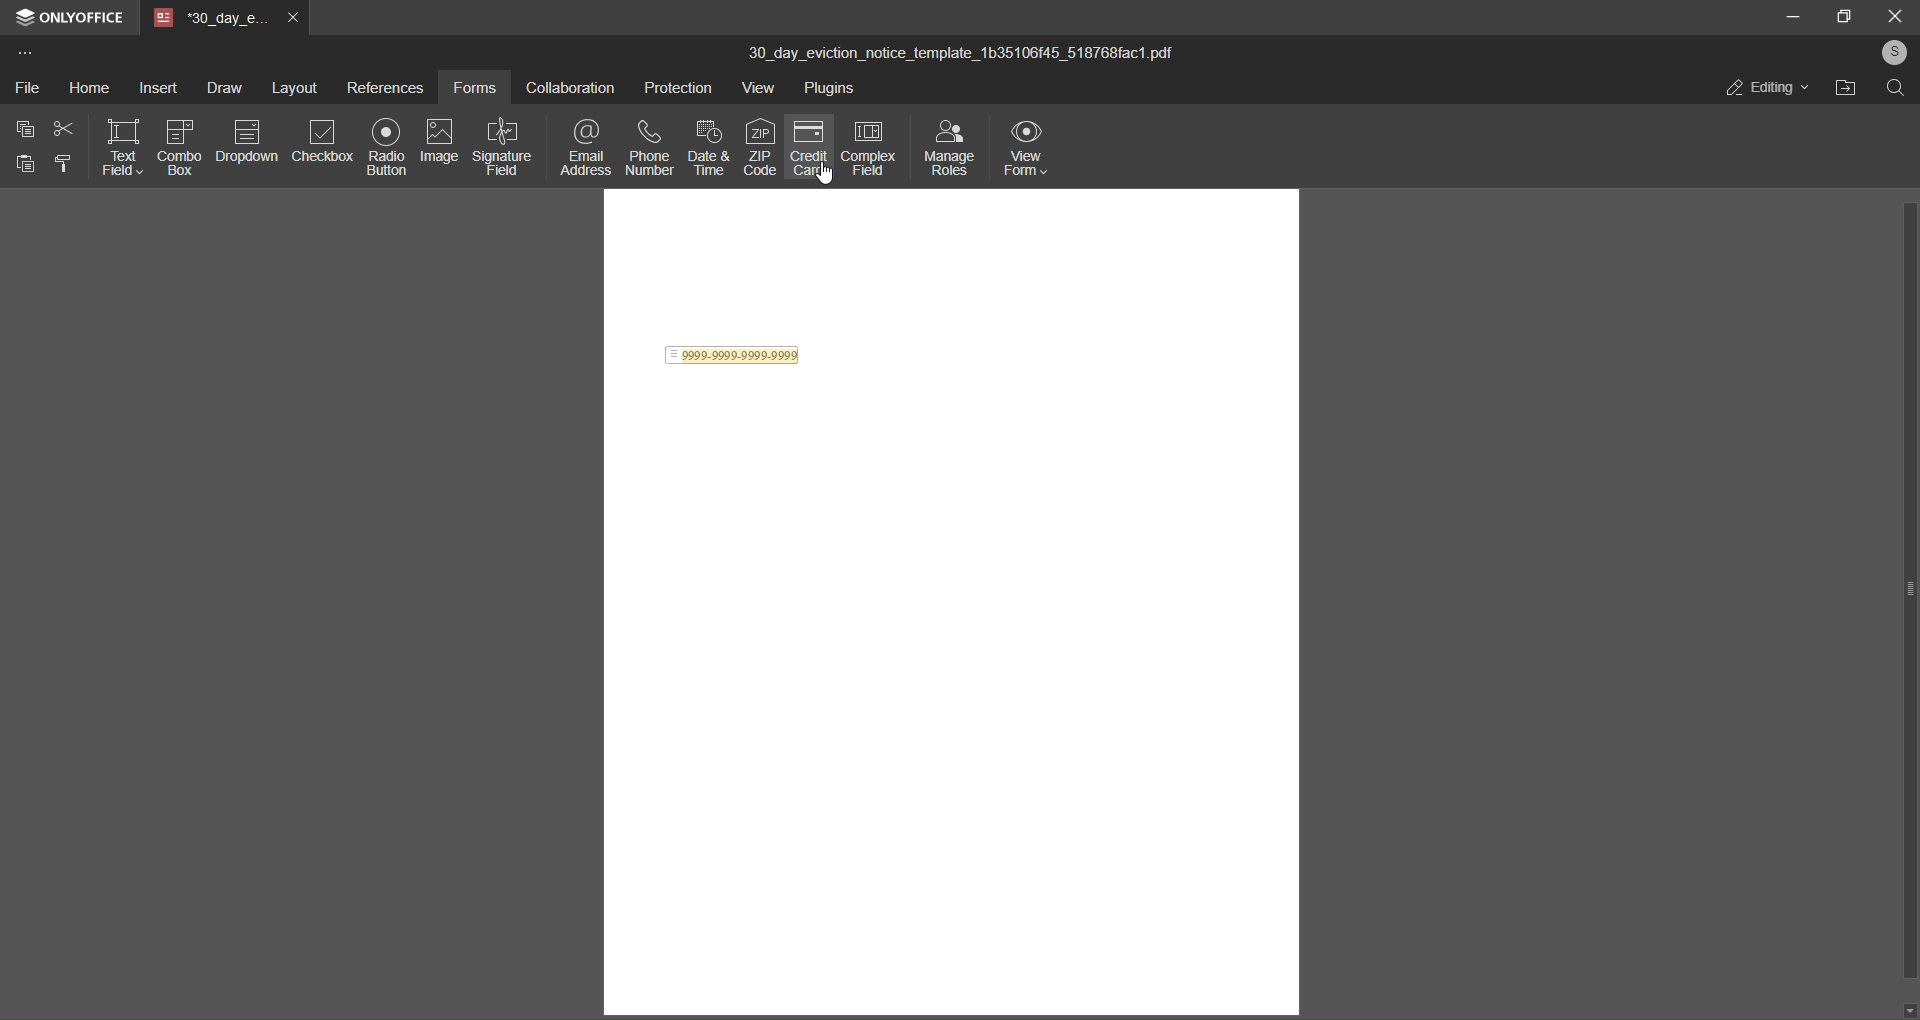 This screenshot has height=1020, width=1920. What do you see at coordinates (1892, 15) in the screenshot?
I see `close` at bounding box center [1892, 15].